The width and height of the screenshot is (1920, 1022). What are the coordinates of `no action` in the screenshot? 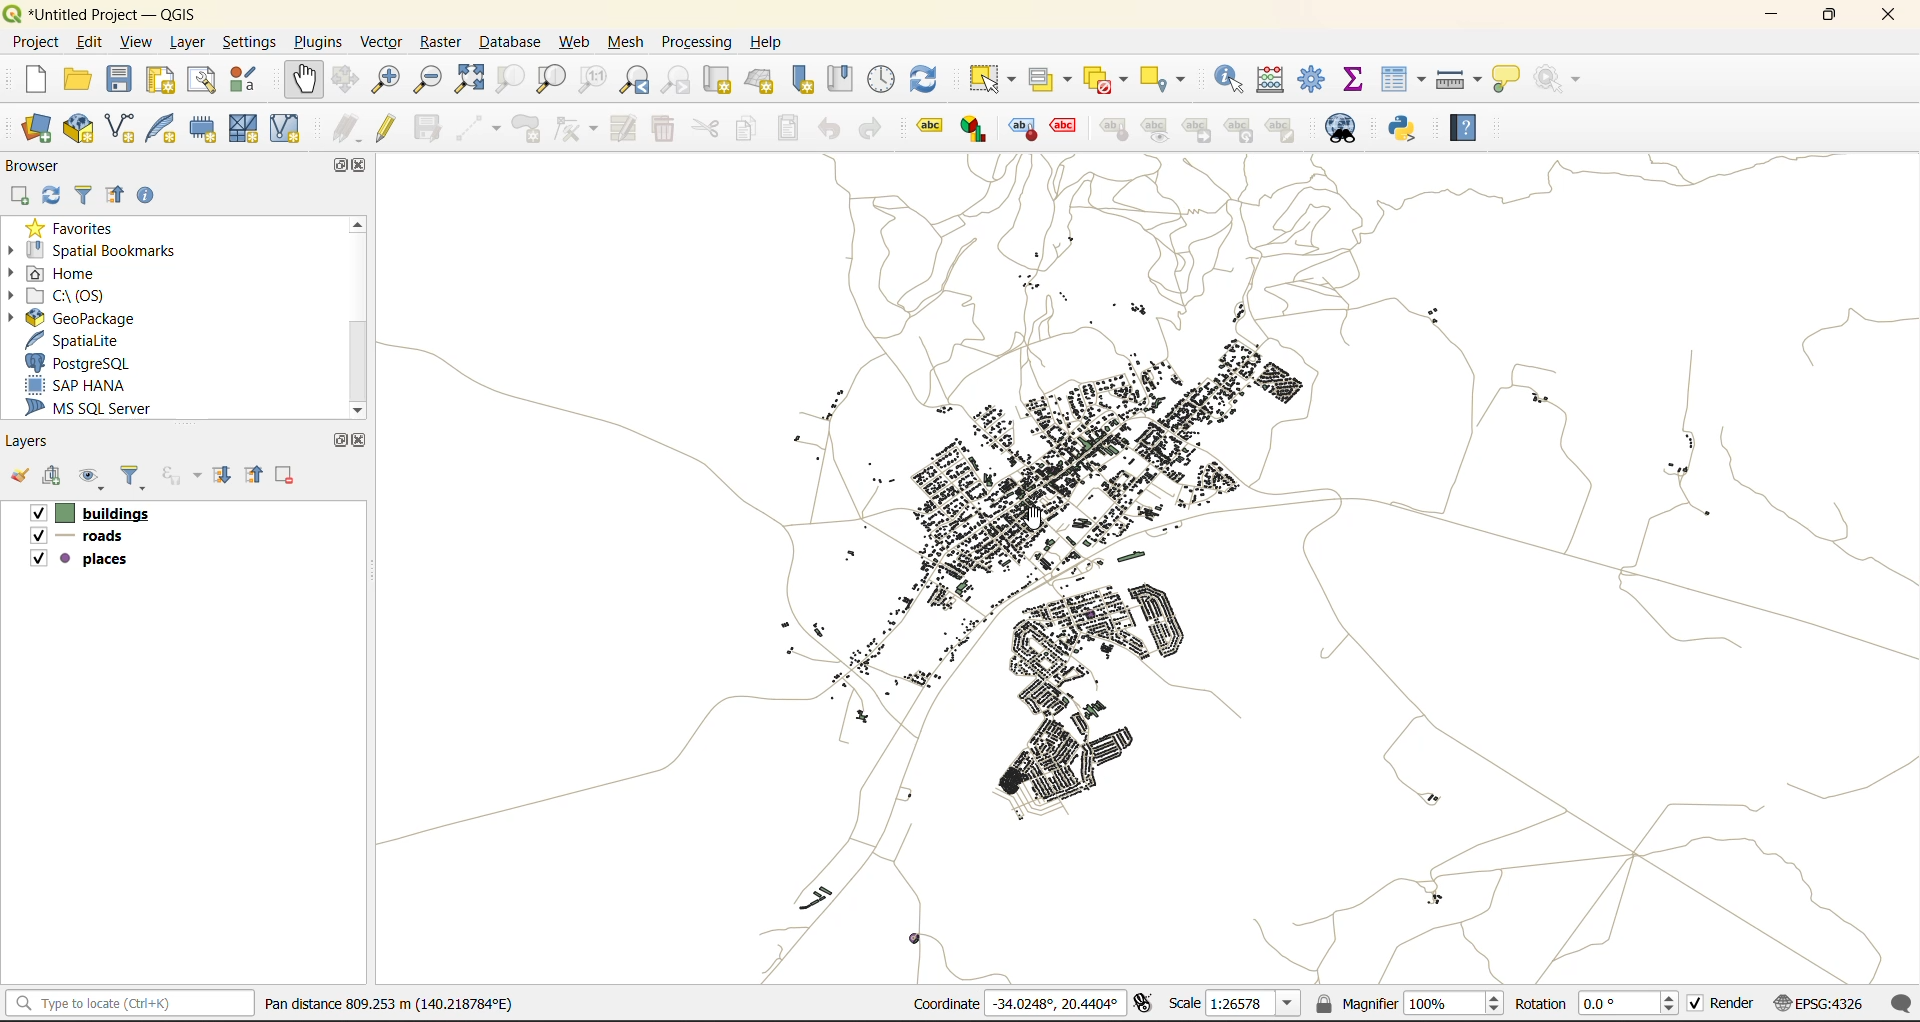 It's located at (1555, 80).